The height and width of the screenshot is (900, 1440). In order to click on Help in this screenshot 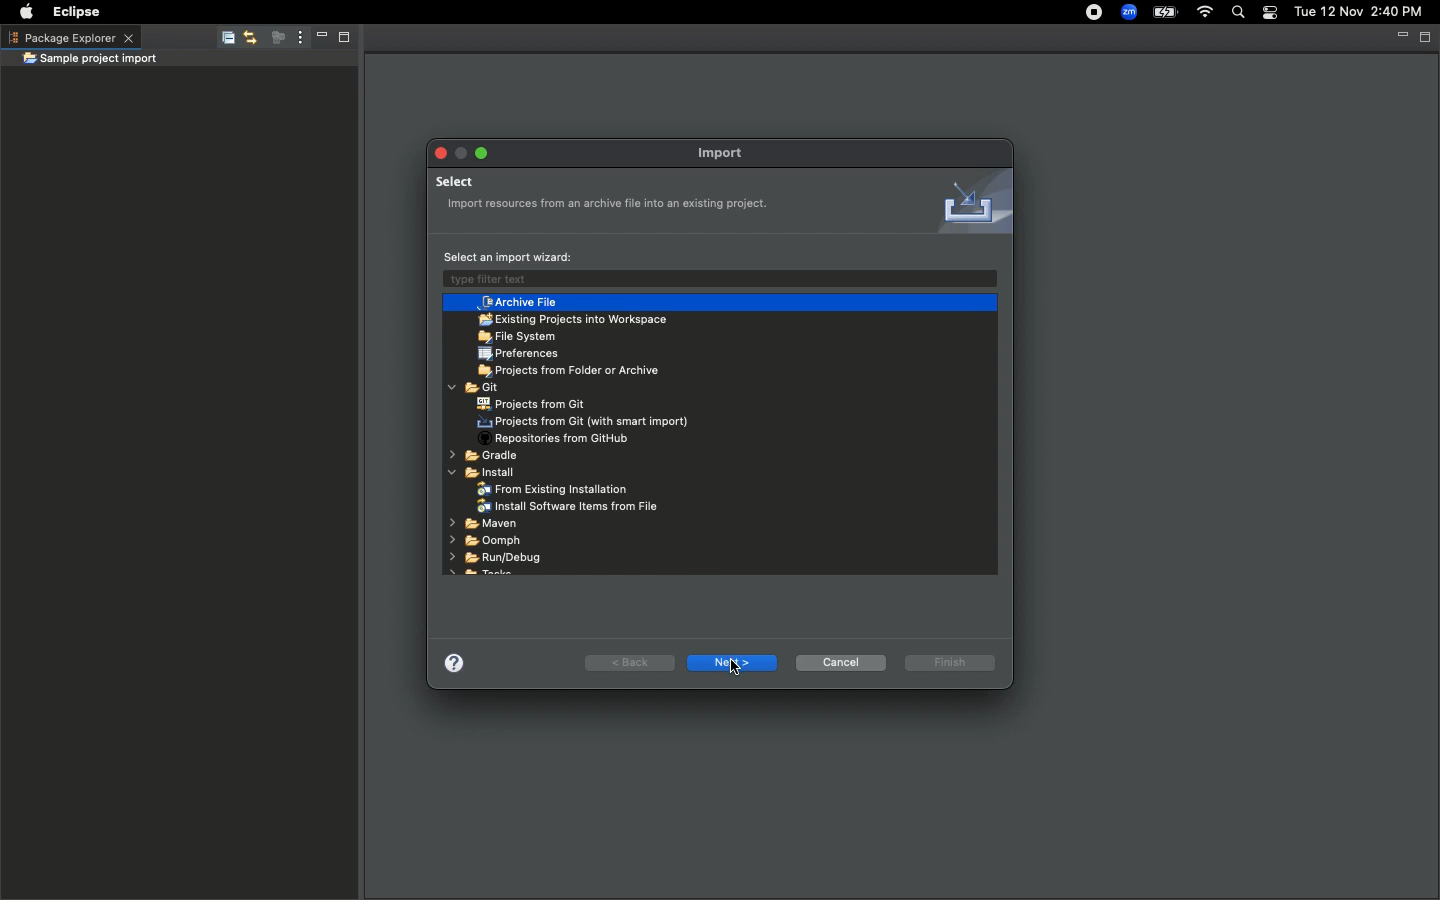, I will do `click(458, 660)`.